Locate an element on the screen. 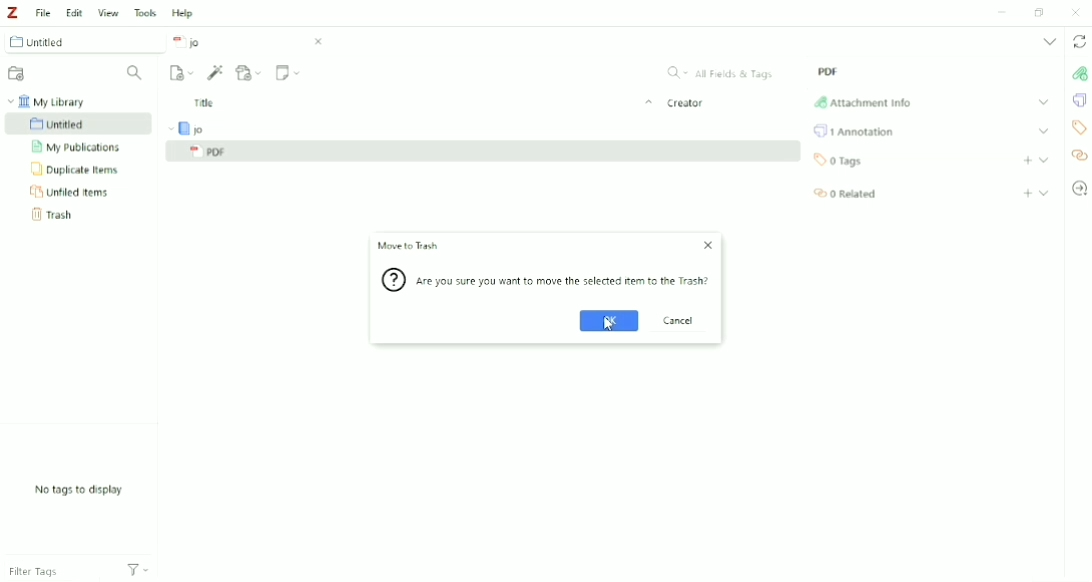  Attachment Info is located at coordinates (1076, 74).